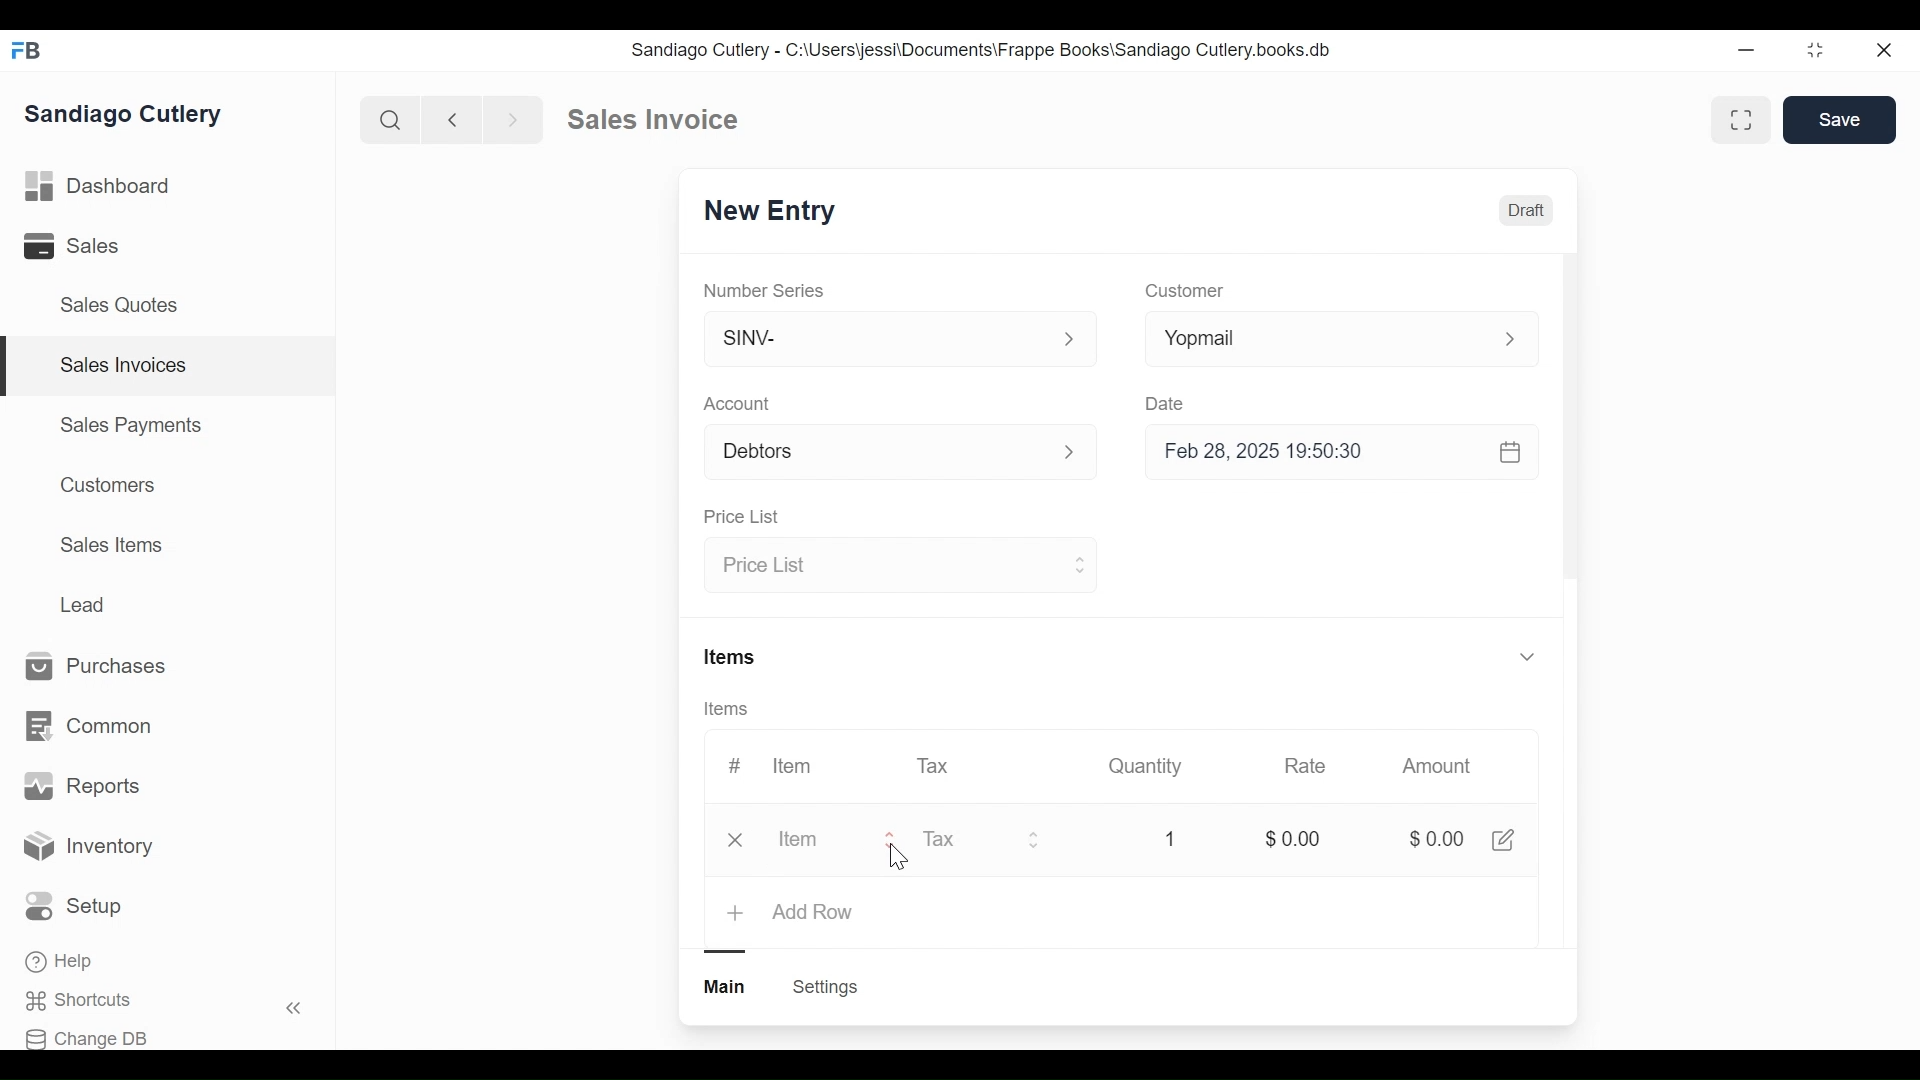 The width and height of the screenshot is (1920, 1080). Describe the element at coordinates (794, 766) in the screenshot. I see `Item` at that location.